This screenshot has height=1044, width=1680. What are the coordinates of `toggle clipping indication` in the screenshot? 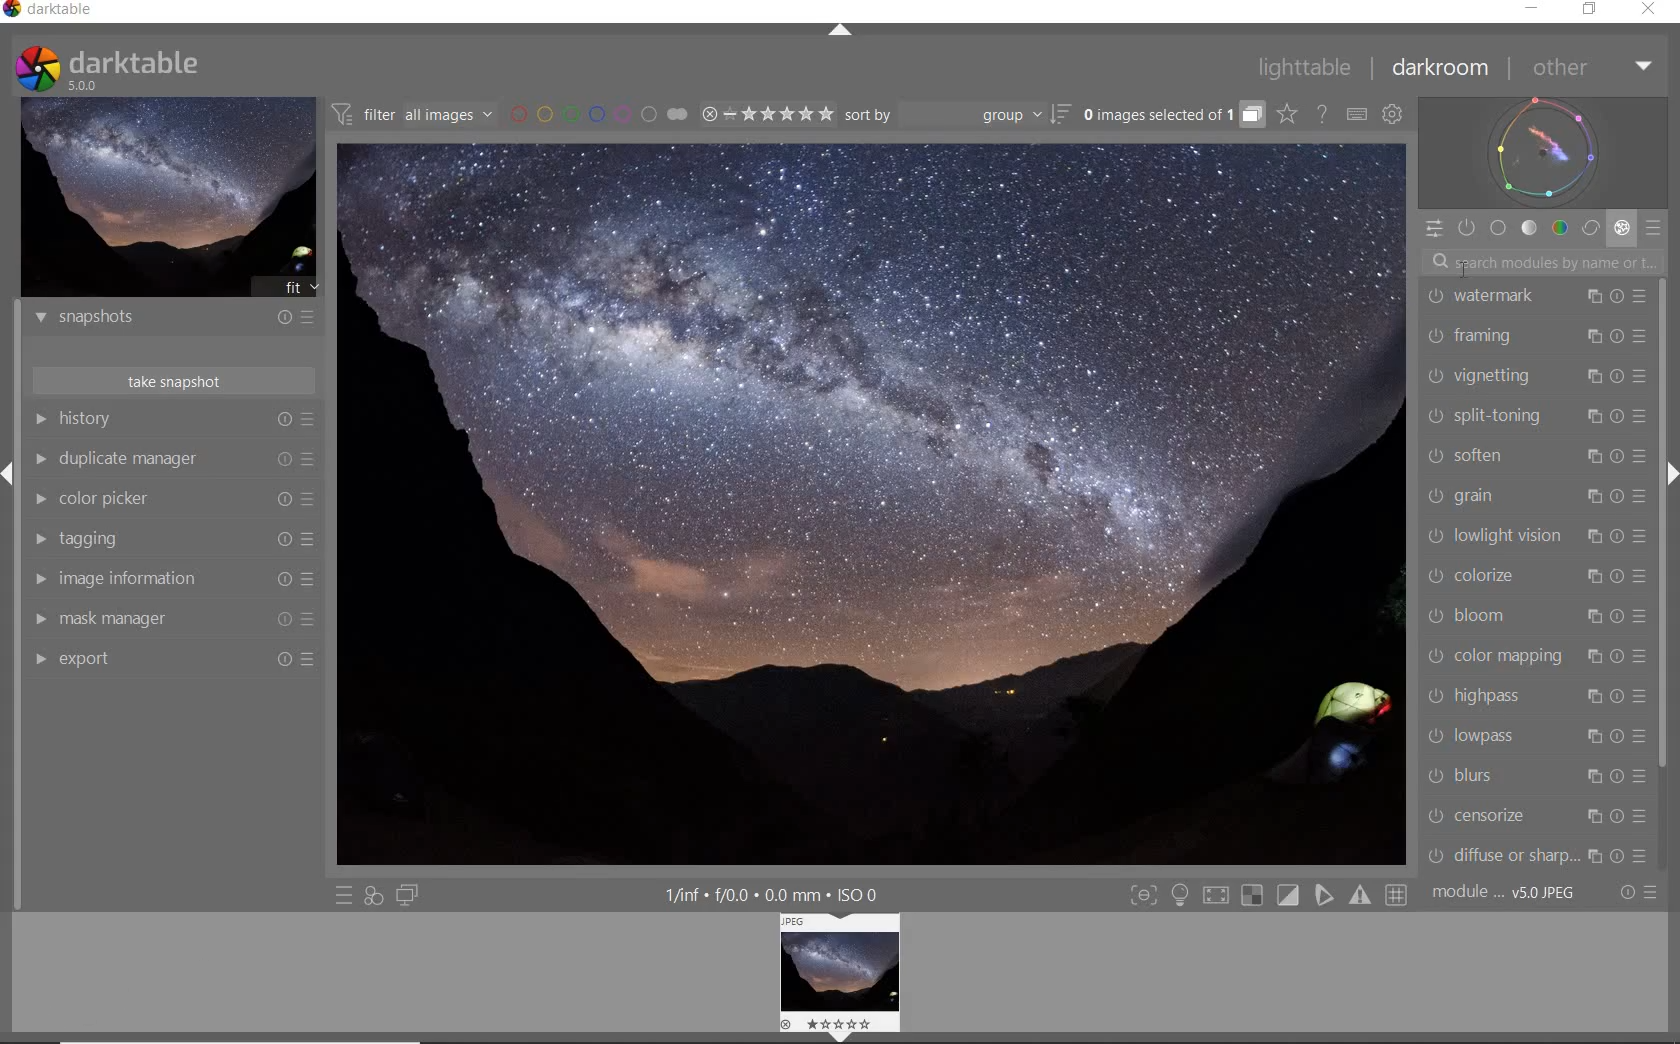 It's located at (1291, 898).